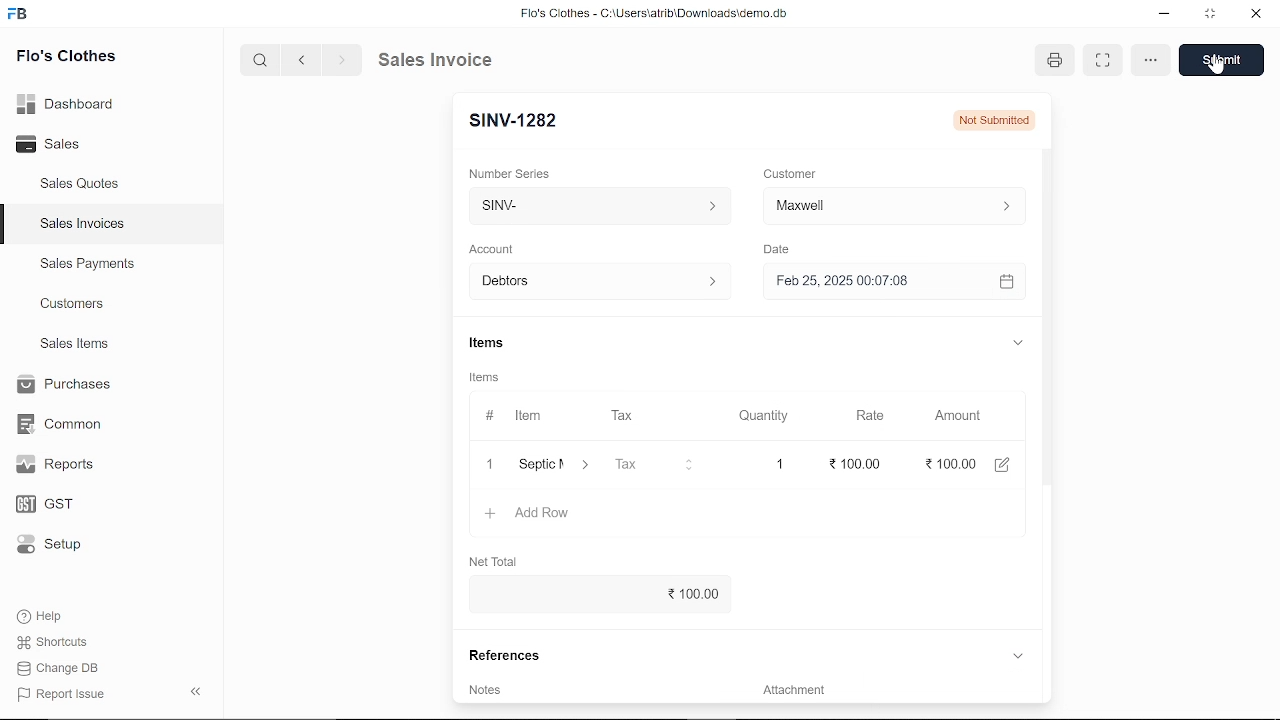  Describe the element at coordinates (854, 463) in the screenshot. I see `100.00` at that location.